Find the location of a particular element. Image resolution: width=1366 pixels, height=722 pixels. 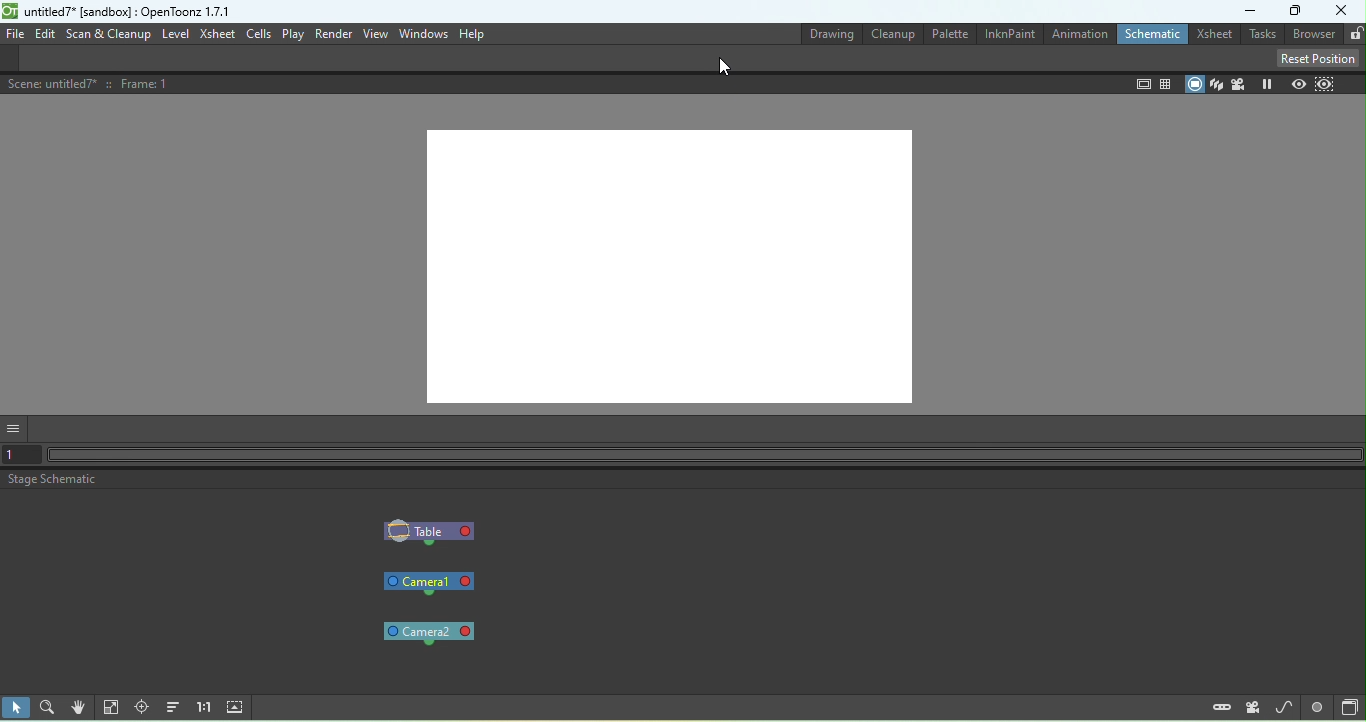

Windows is located at coordinates (422, 34).